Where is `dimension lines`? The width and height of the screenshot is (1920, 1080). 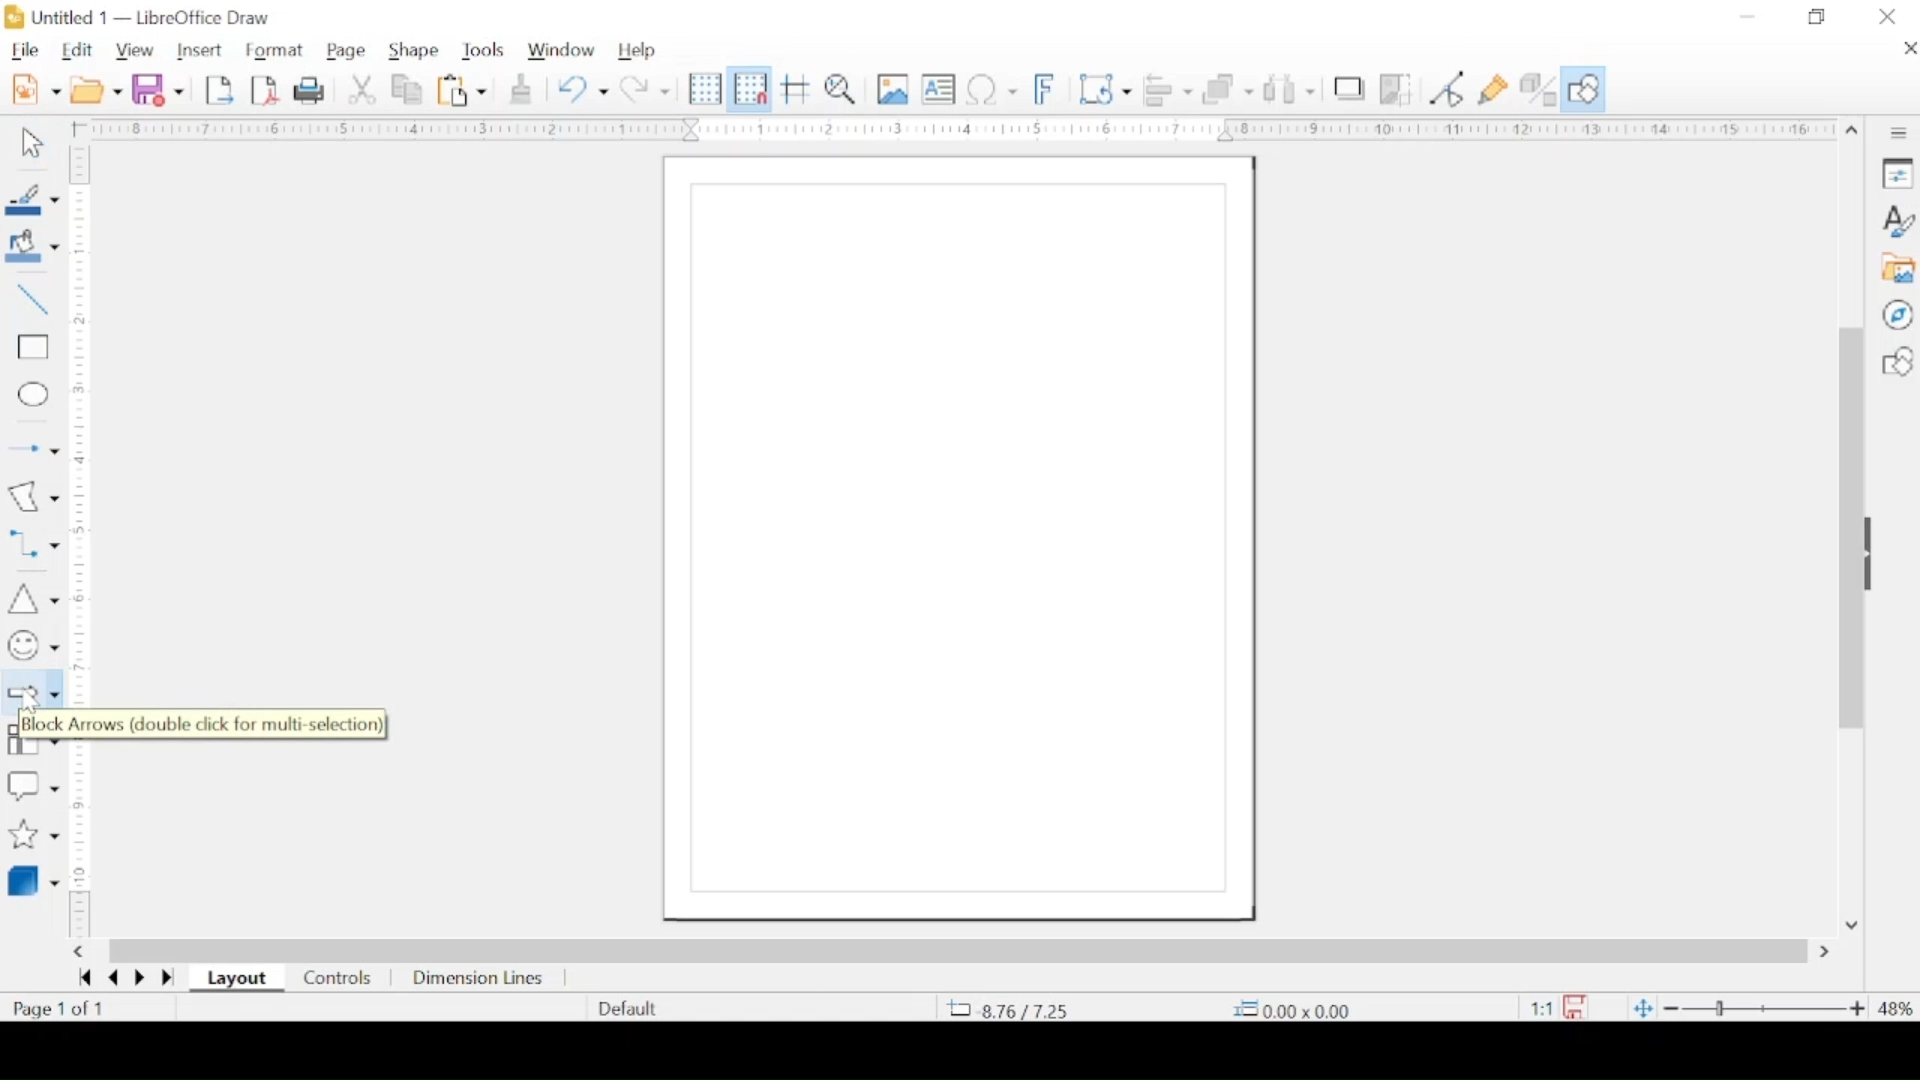
dimension lines is located at coordinates (479, 979).